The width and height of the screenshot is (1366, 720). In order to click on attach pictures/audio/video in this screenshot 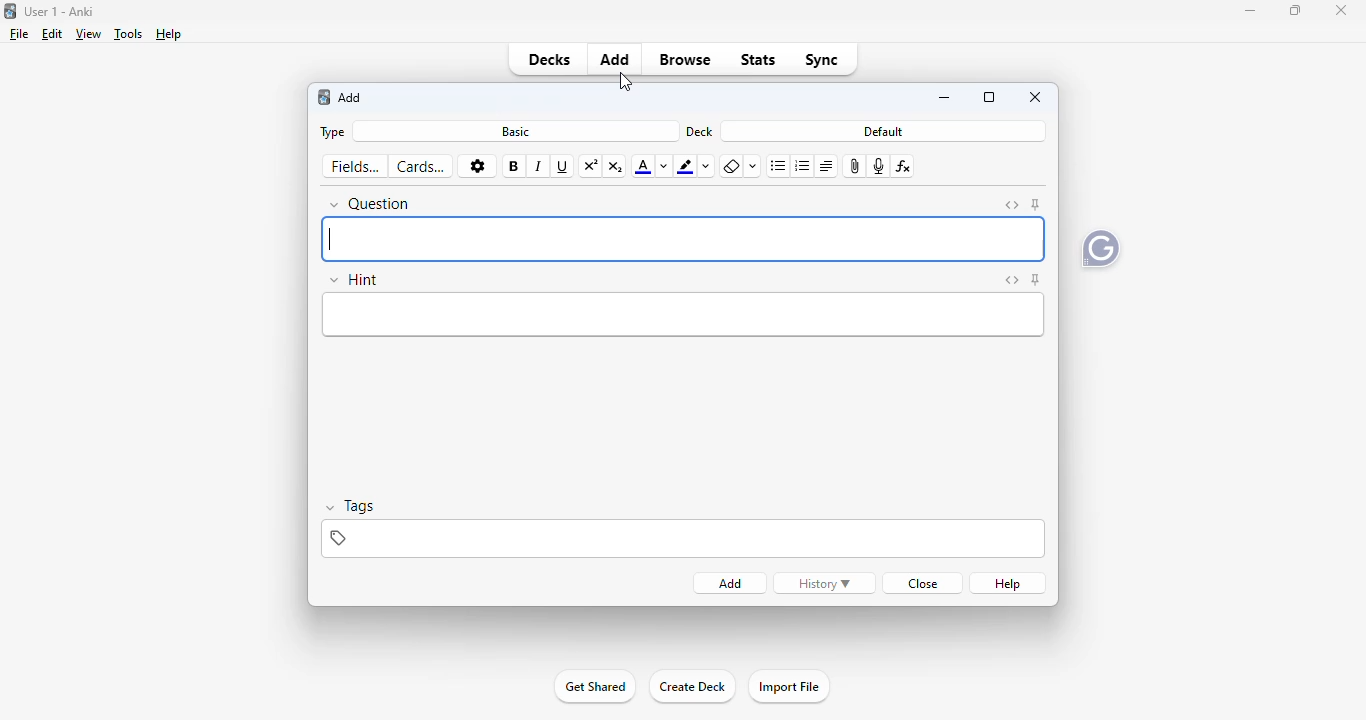, I will do `click(855, 166)`.